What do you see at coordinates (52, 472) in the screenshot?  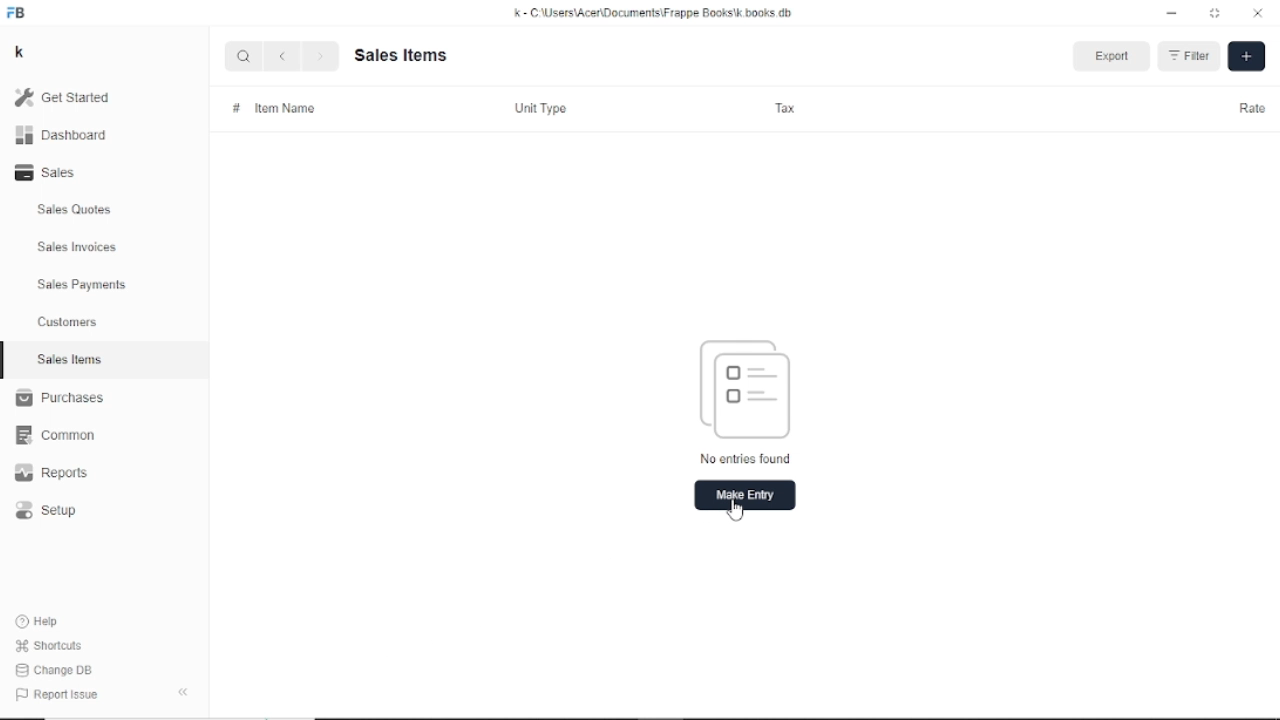 I see `Reports` at bounding box center [52, 472].